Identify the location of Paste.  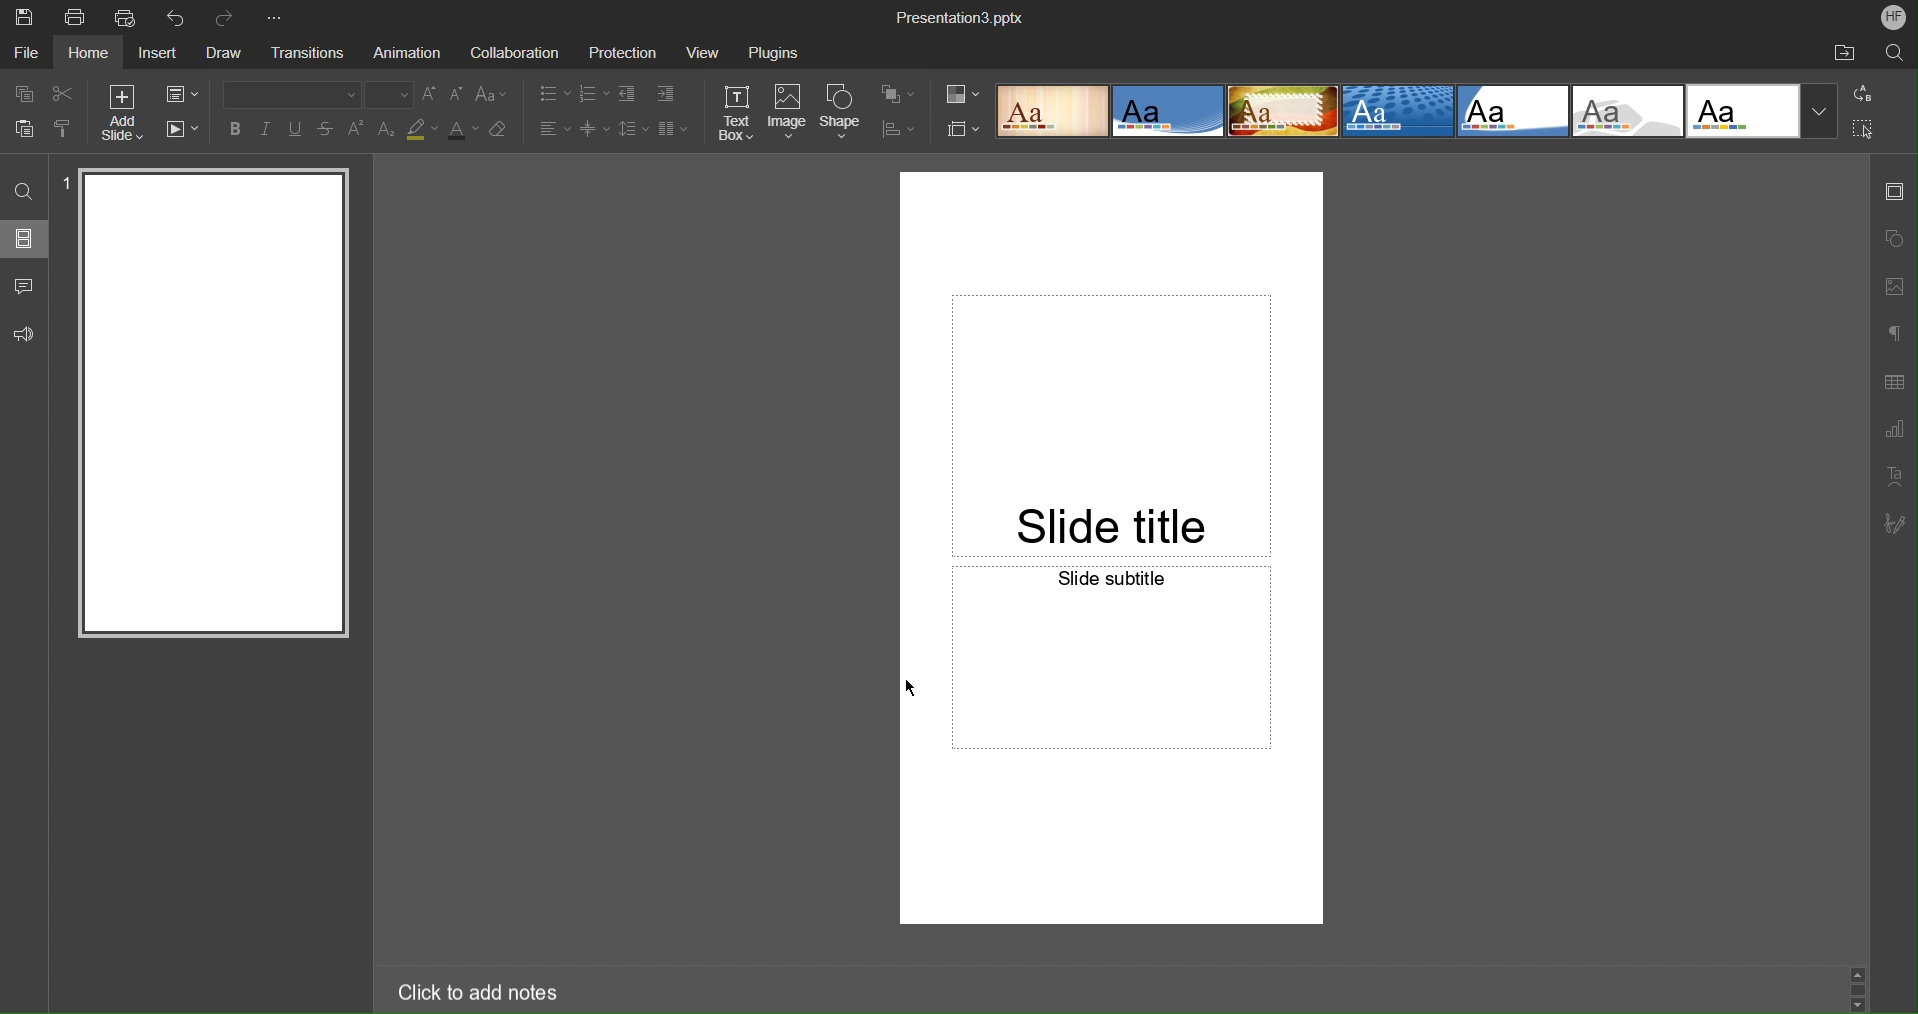
(20, 130).